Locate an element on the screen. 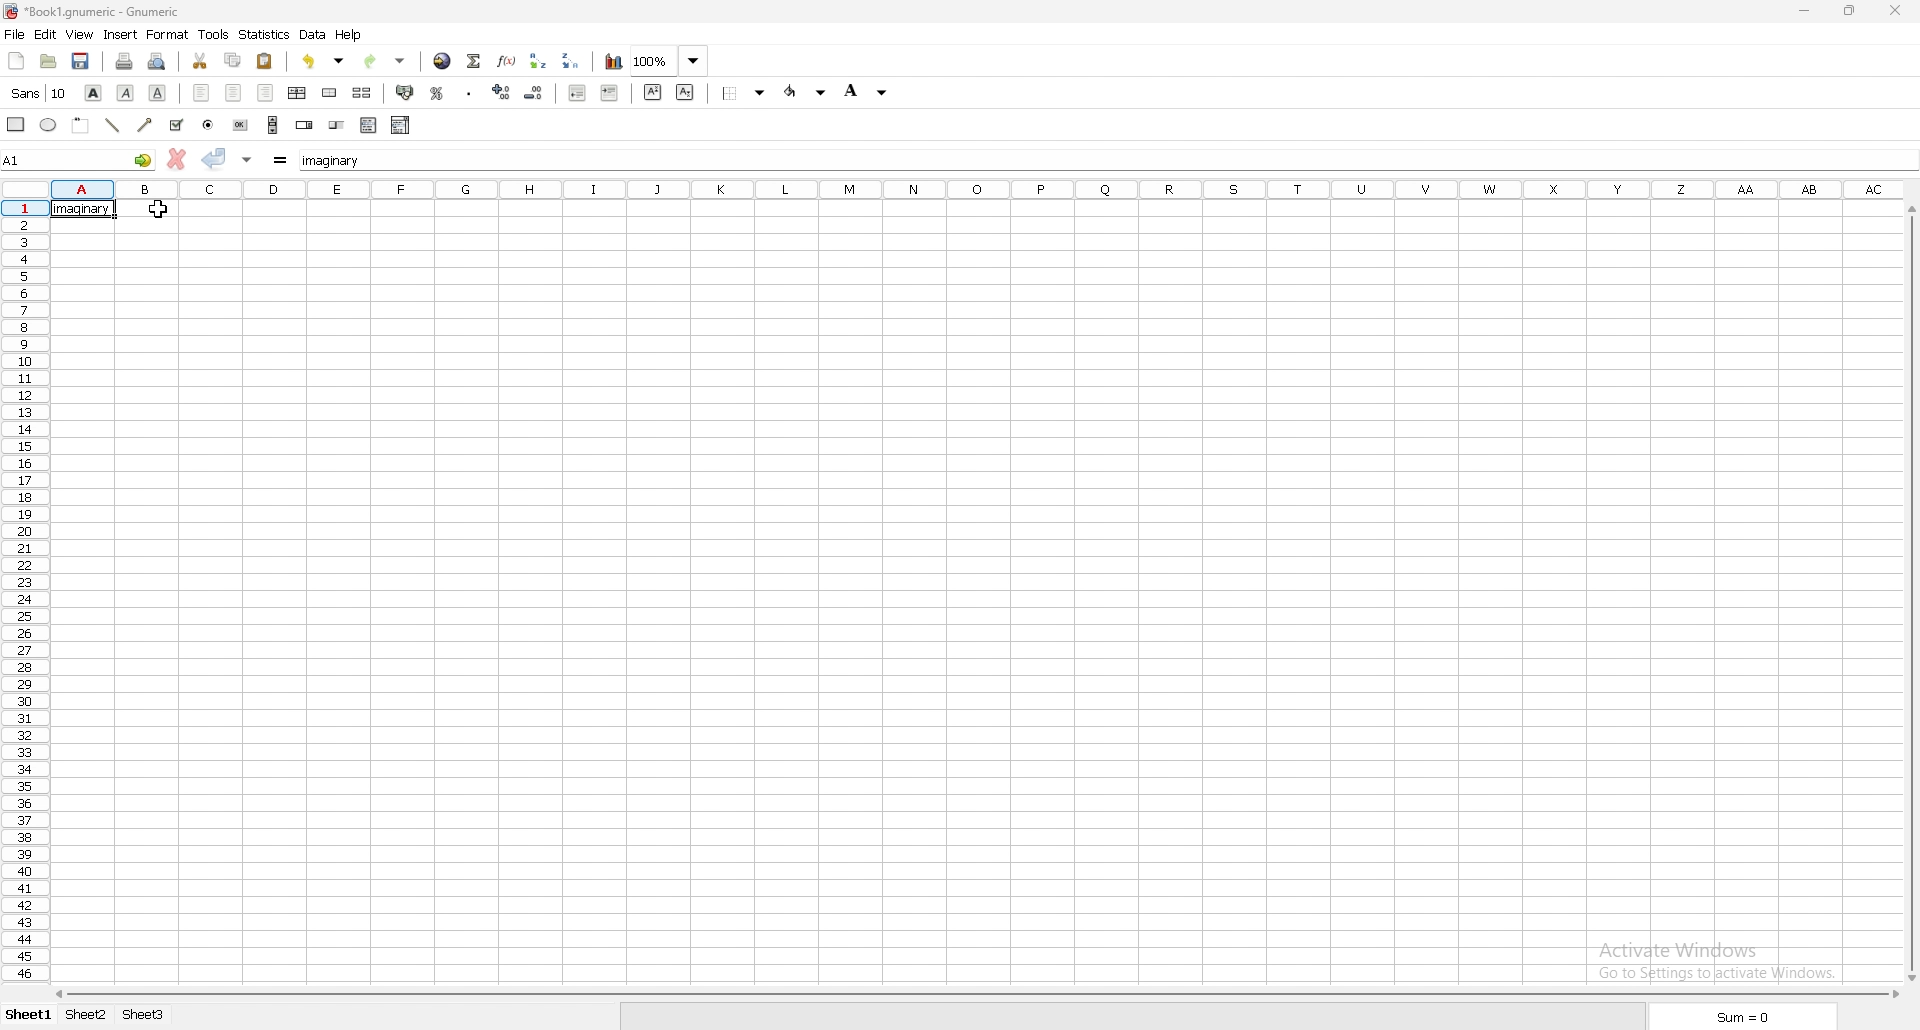 Image resolution: width=1920 pixels, height=1030 pixels. save is located at coordinates (81, 62).